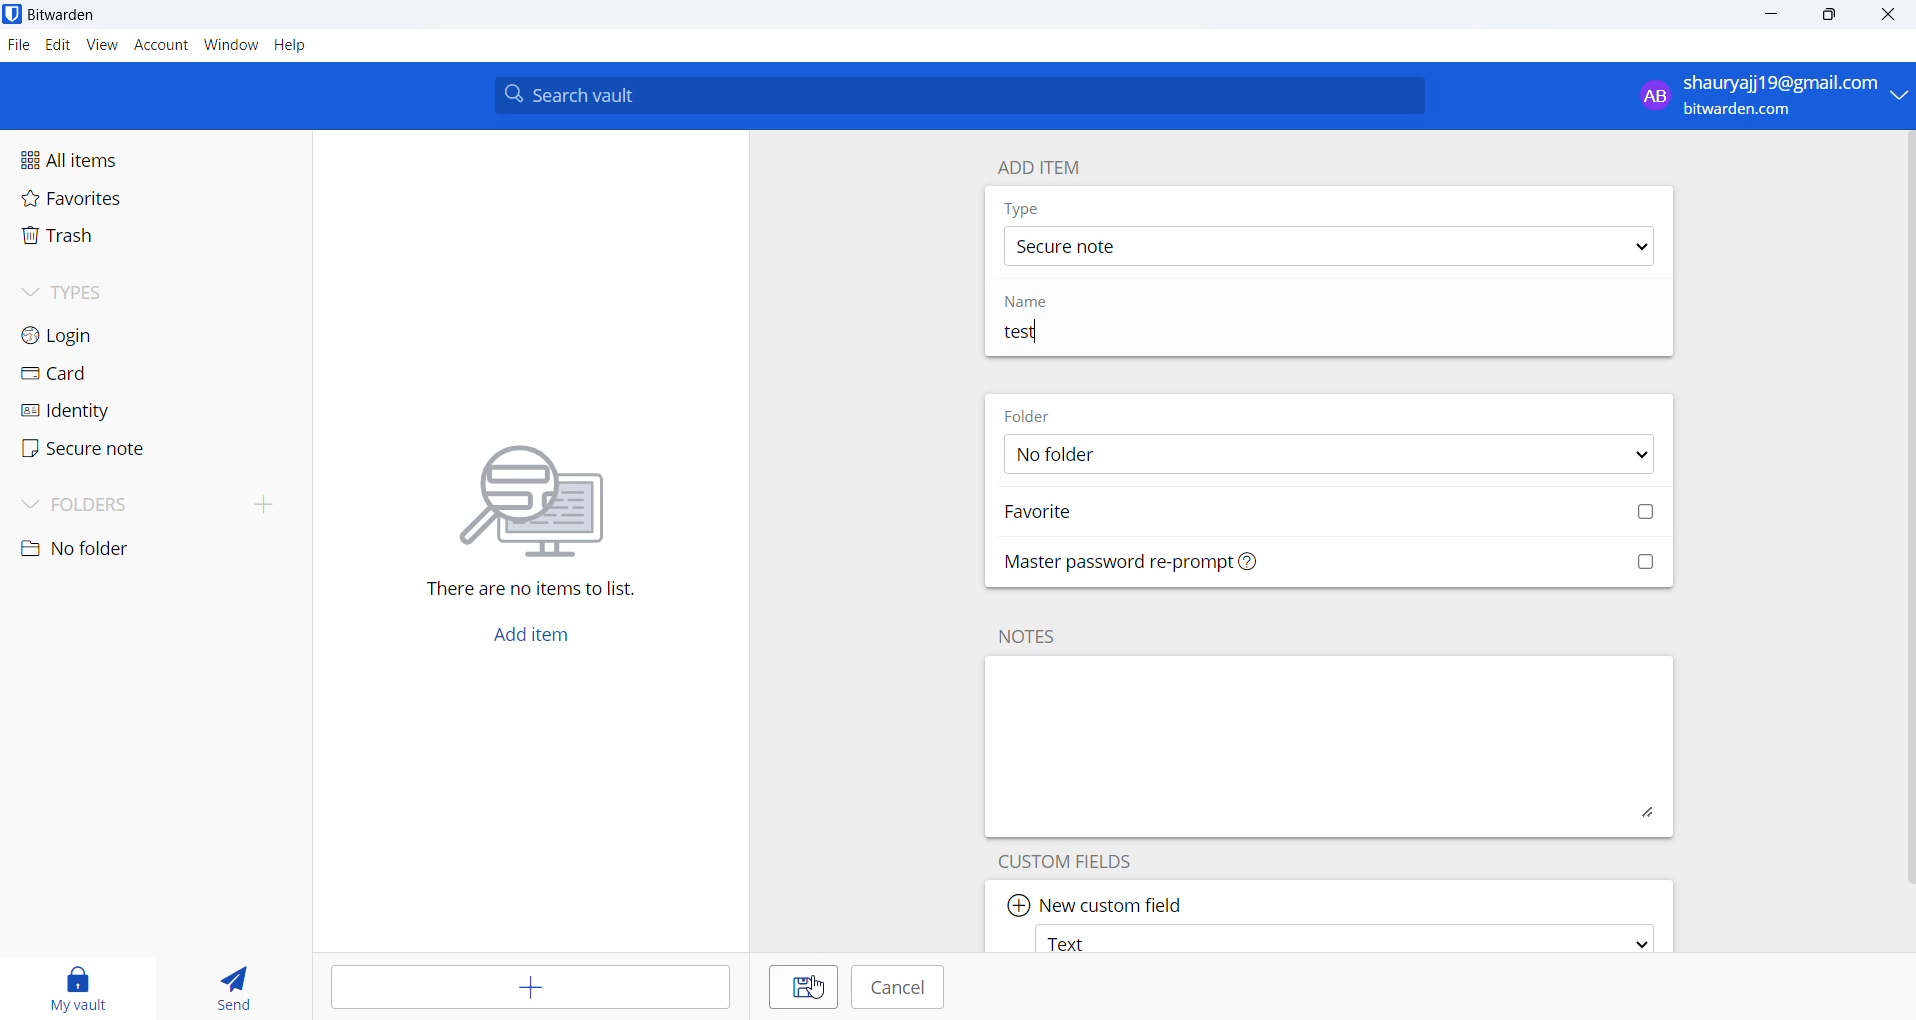  What do you see at coordinates (95, 292) in the screenshot?
I see `types` at bounding box center [95, 292].